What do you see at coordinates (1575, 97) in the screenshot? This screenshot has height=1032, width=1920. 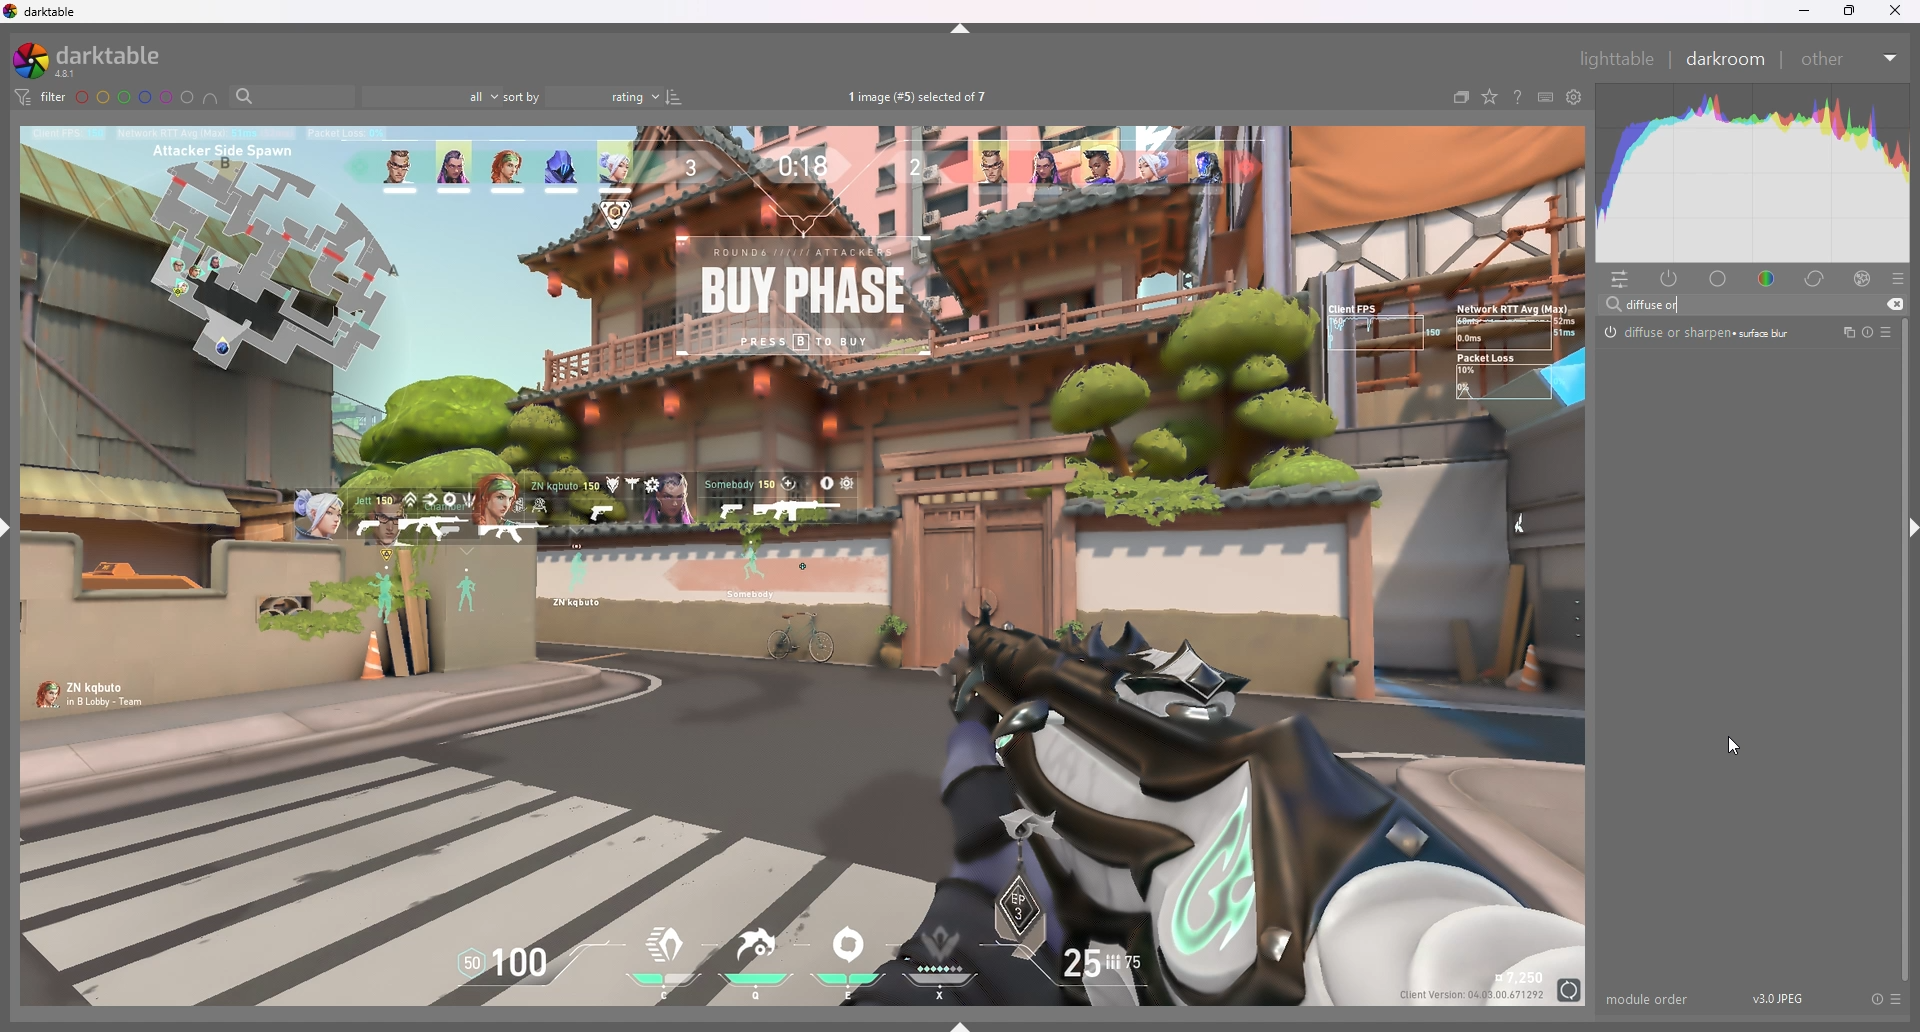 I see `show global preferences` at bounding box center [1575, 97].